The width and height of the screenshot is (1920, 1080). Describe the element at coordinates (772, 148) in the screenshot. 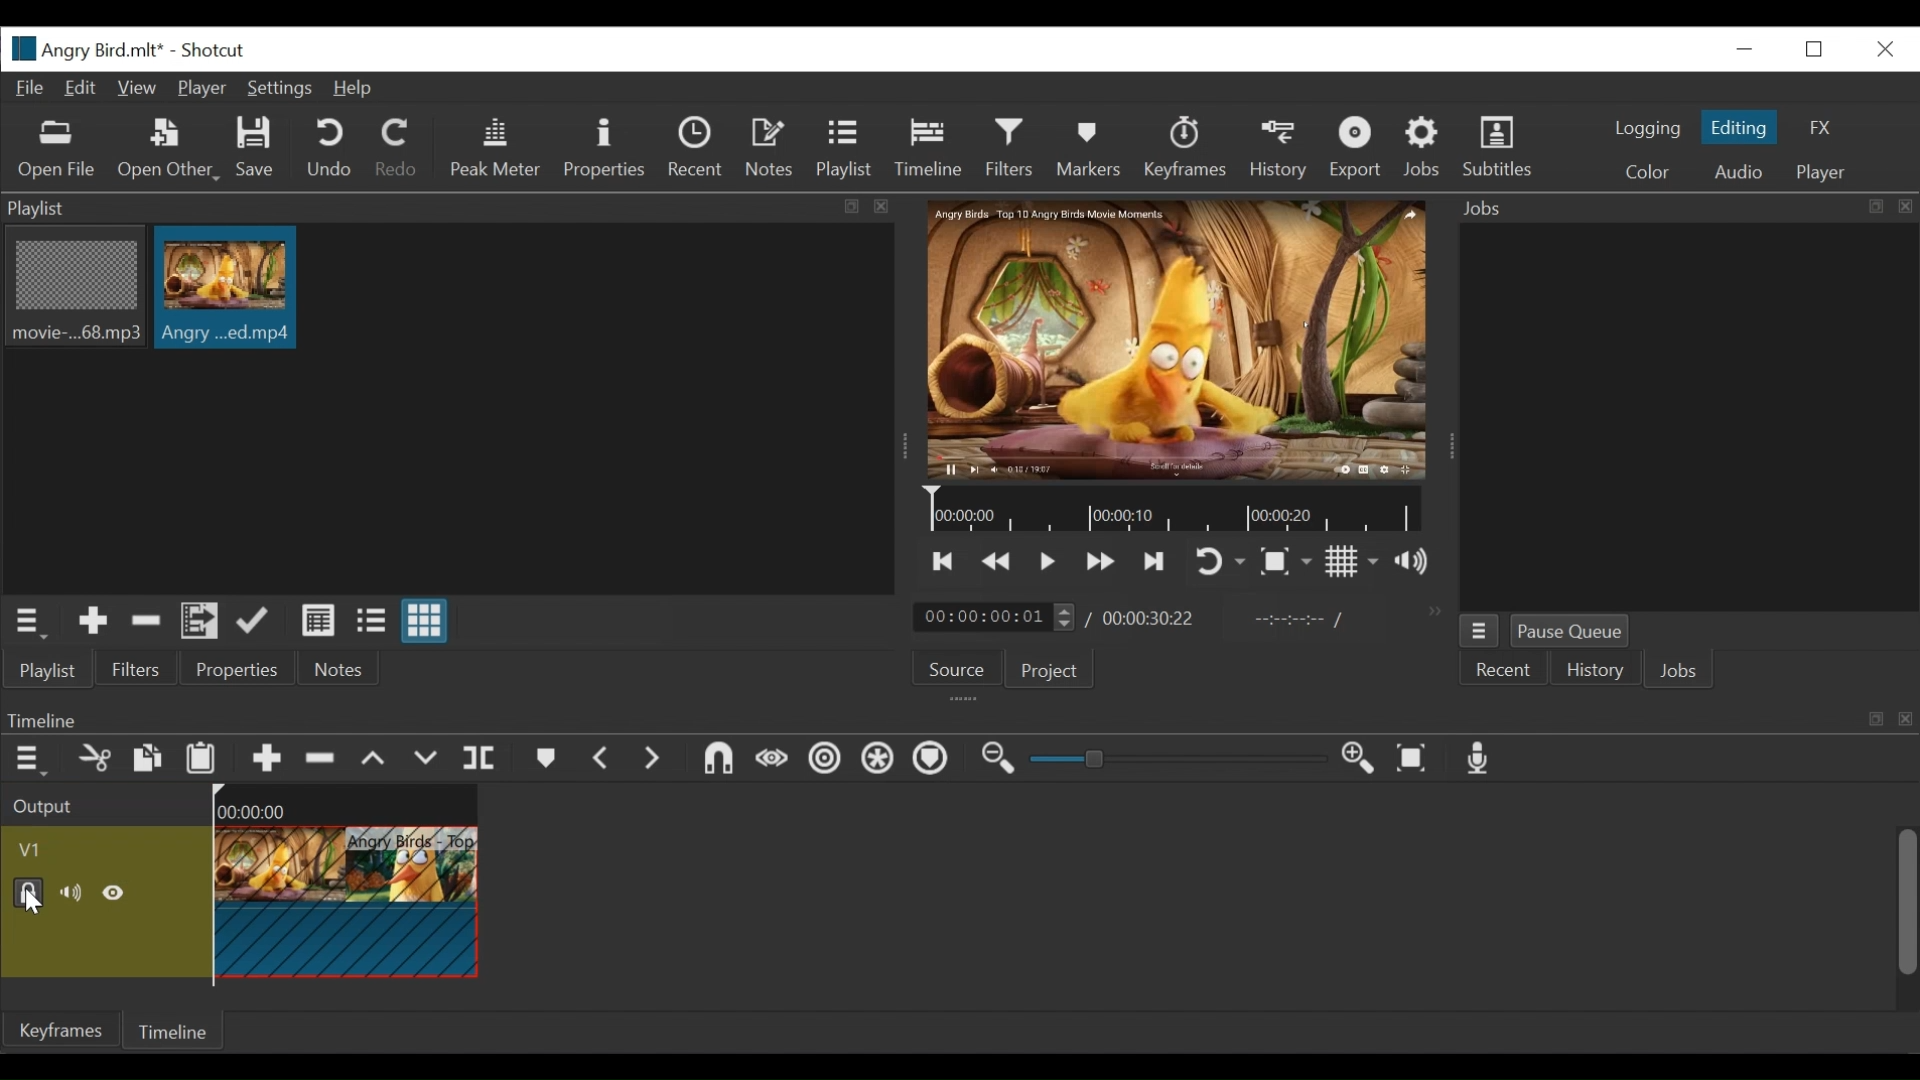

I see `Notes` at that location.